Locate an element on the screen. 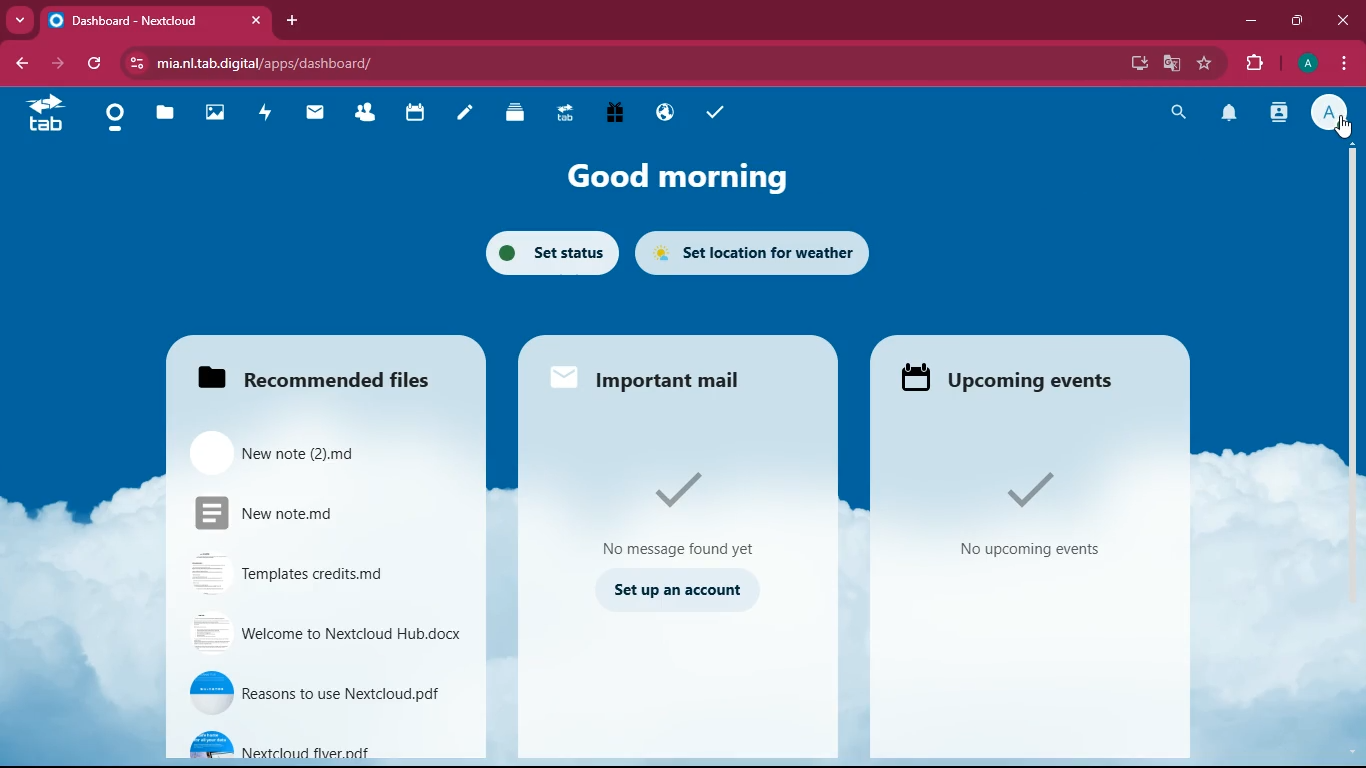  desktop is located at coordinates (1135, 65).